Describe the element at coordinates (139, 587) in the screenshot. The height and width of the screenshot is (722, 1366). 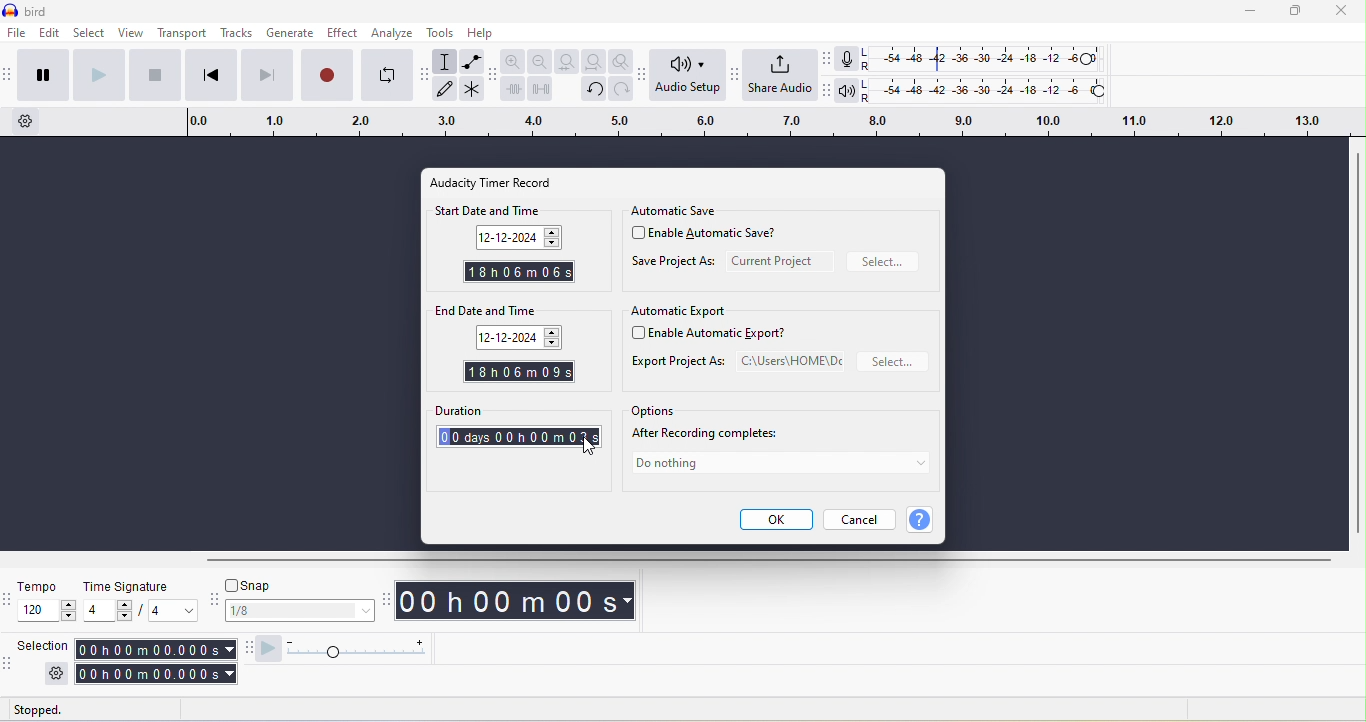
I see `time signature` at that location.